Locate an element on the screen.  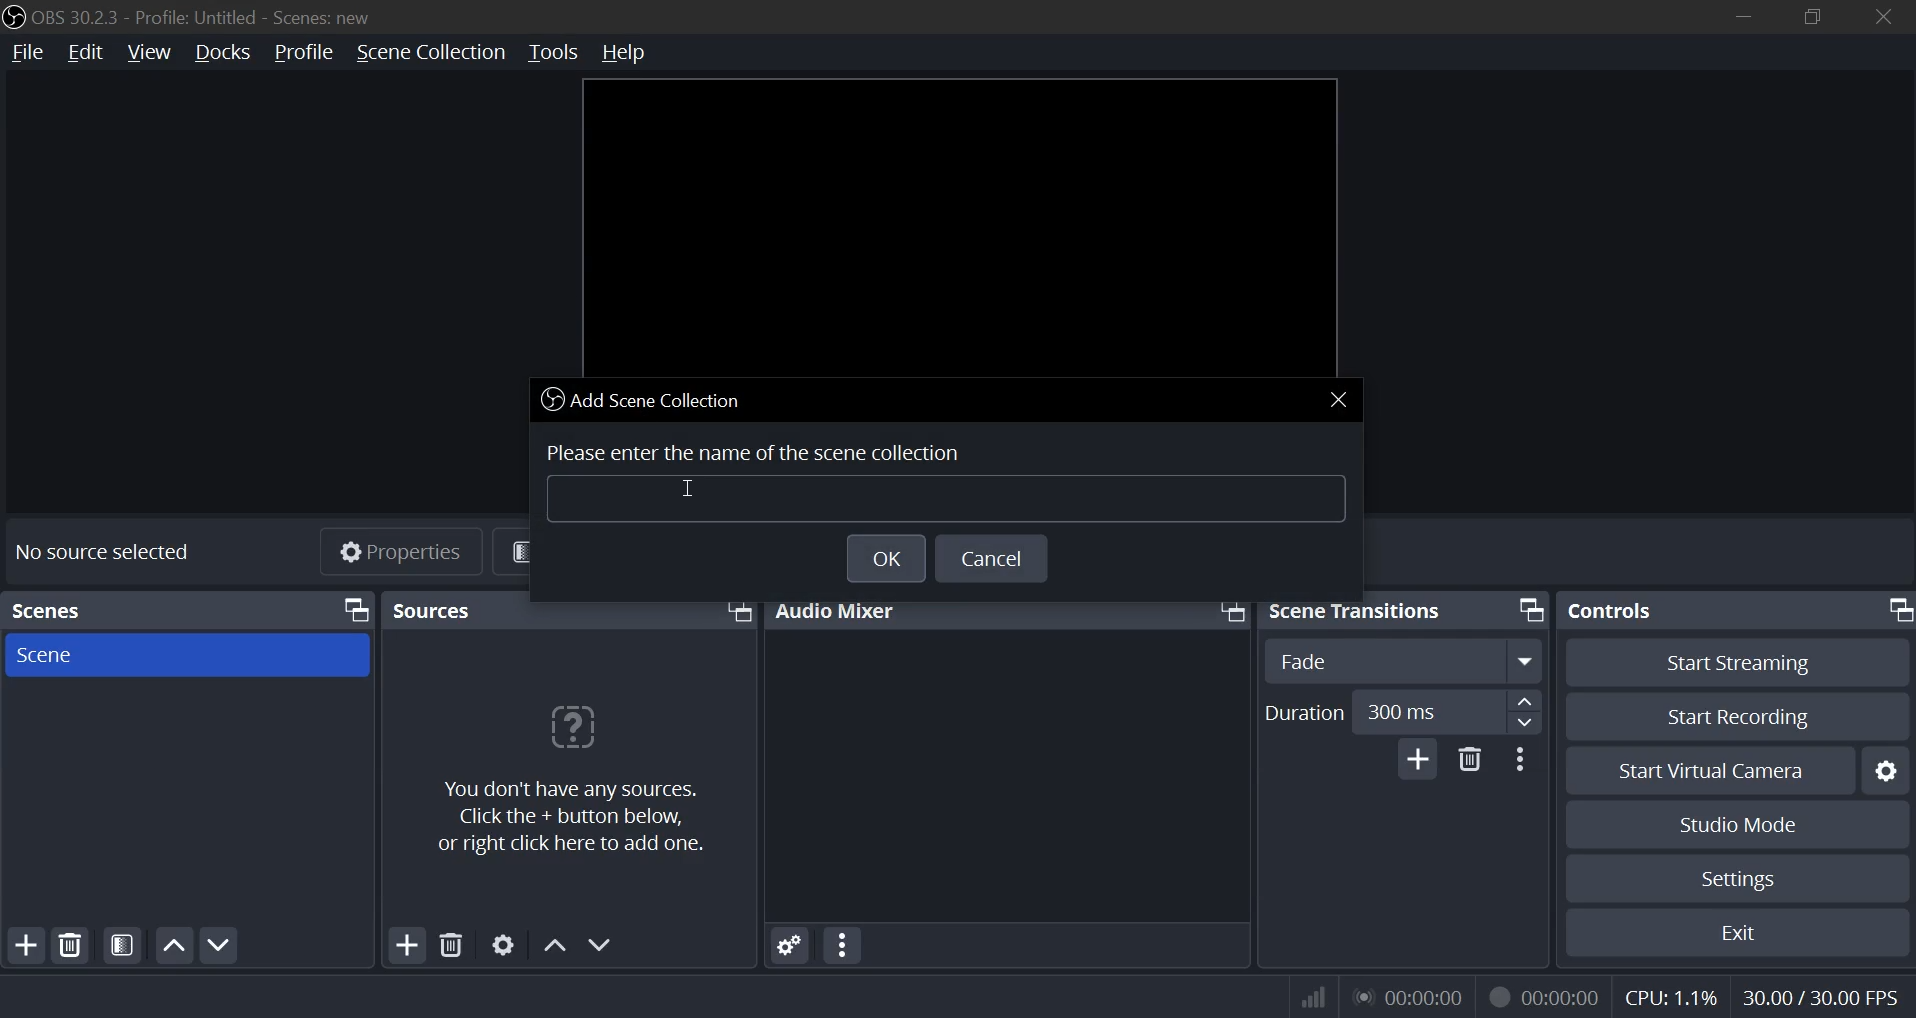
restore down is located at coordinates (1818, 14).